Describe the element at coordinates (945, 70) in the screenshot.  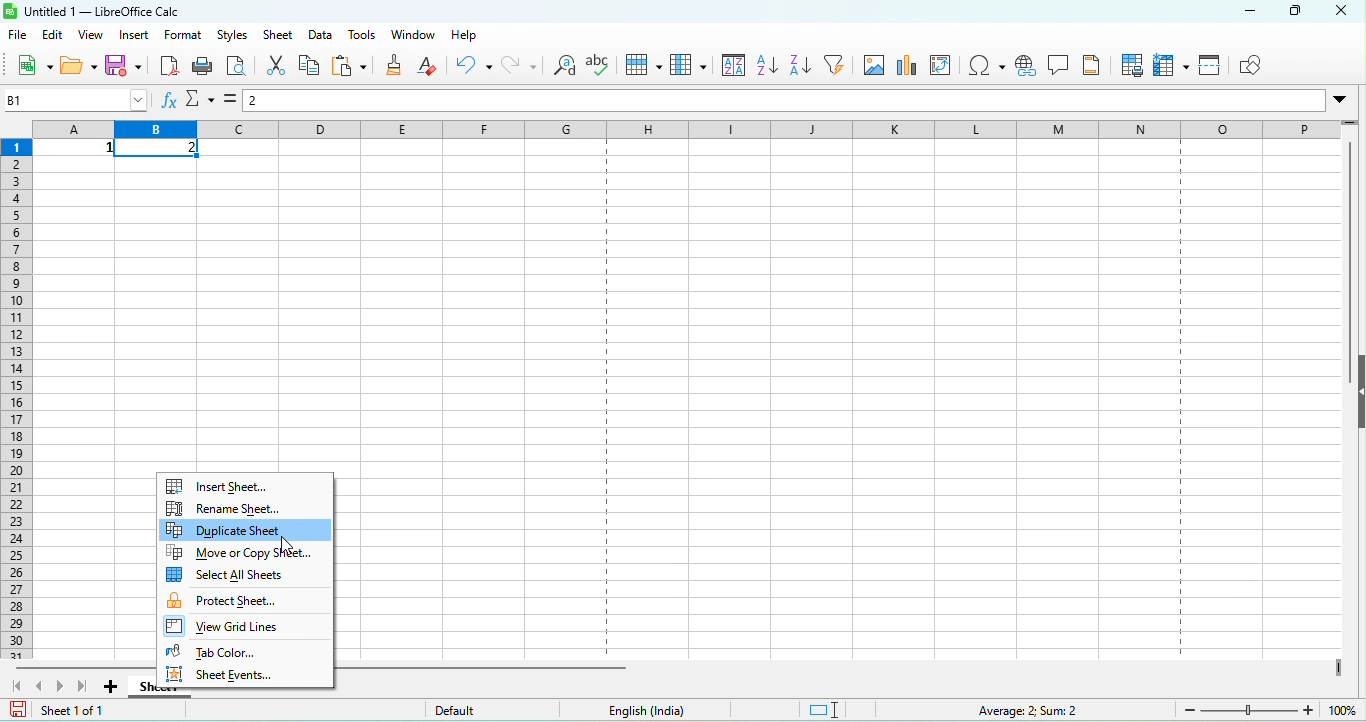
I see `edit pivot table` at that location.